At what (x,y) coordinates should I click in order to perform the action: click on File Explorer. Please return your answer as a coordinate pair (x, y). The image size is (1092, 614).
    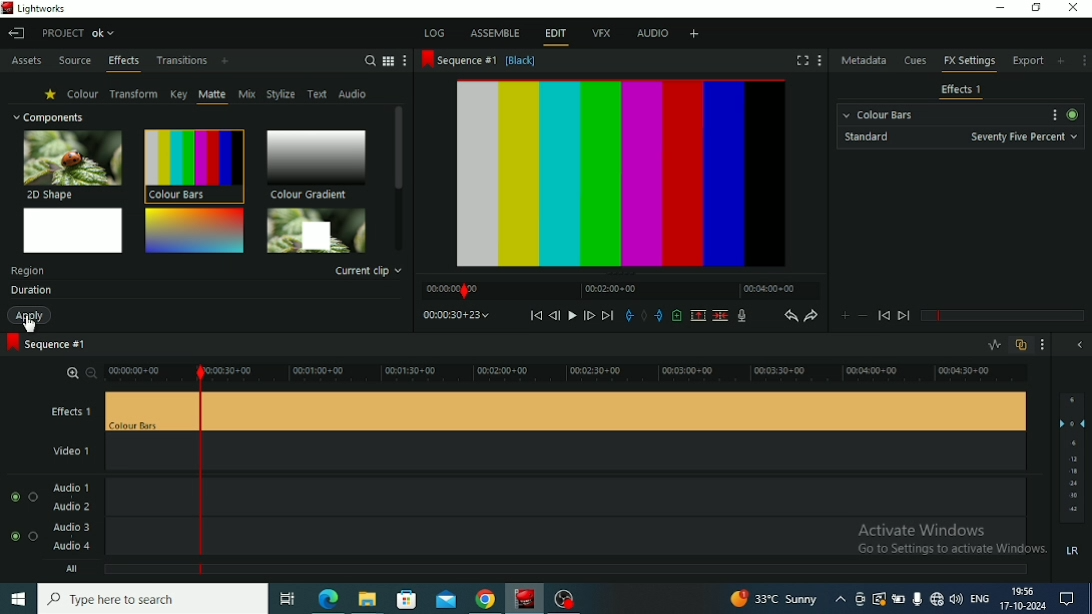
    Looking at the image, I should click on (369, 599).